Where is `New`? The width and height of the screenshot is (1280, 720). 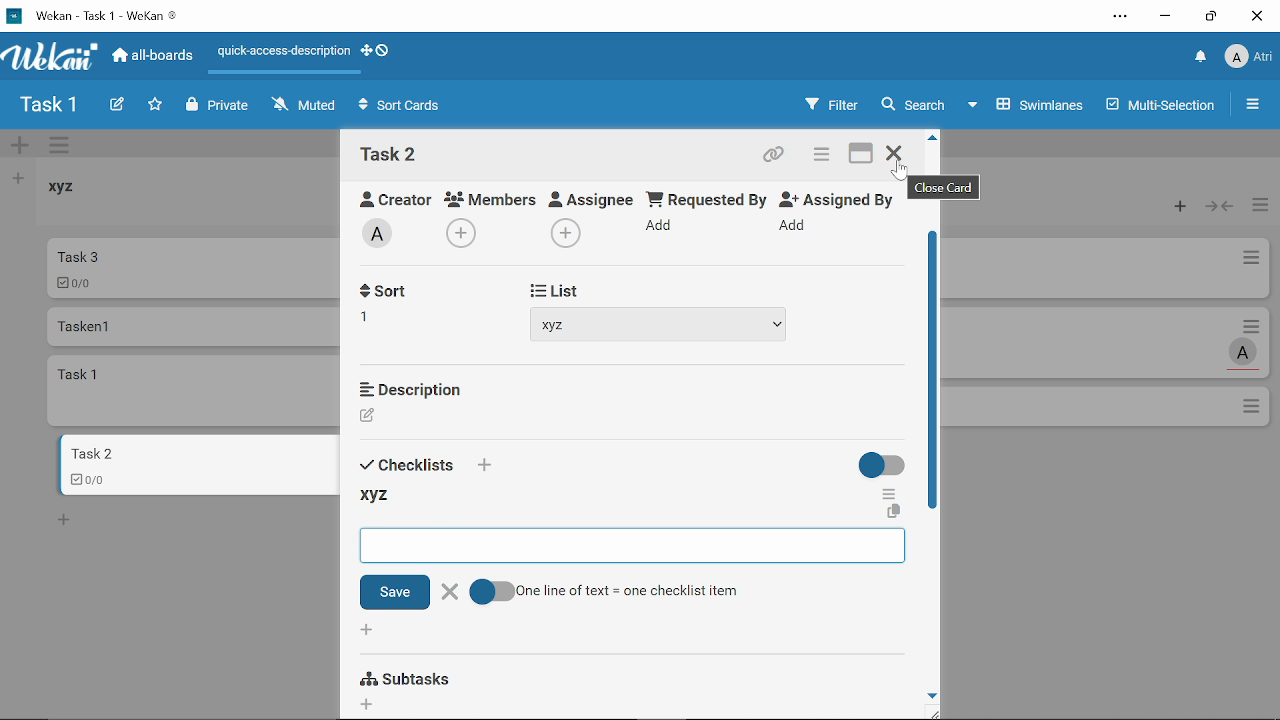 New is located at coordinates (66, 520).